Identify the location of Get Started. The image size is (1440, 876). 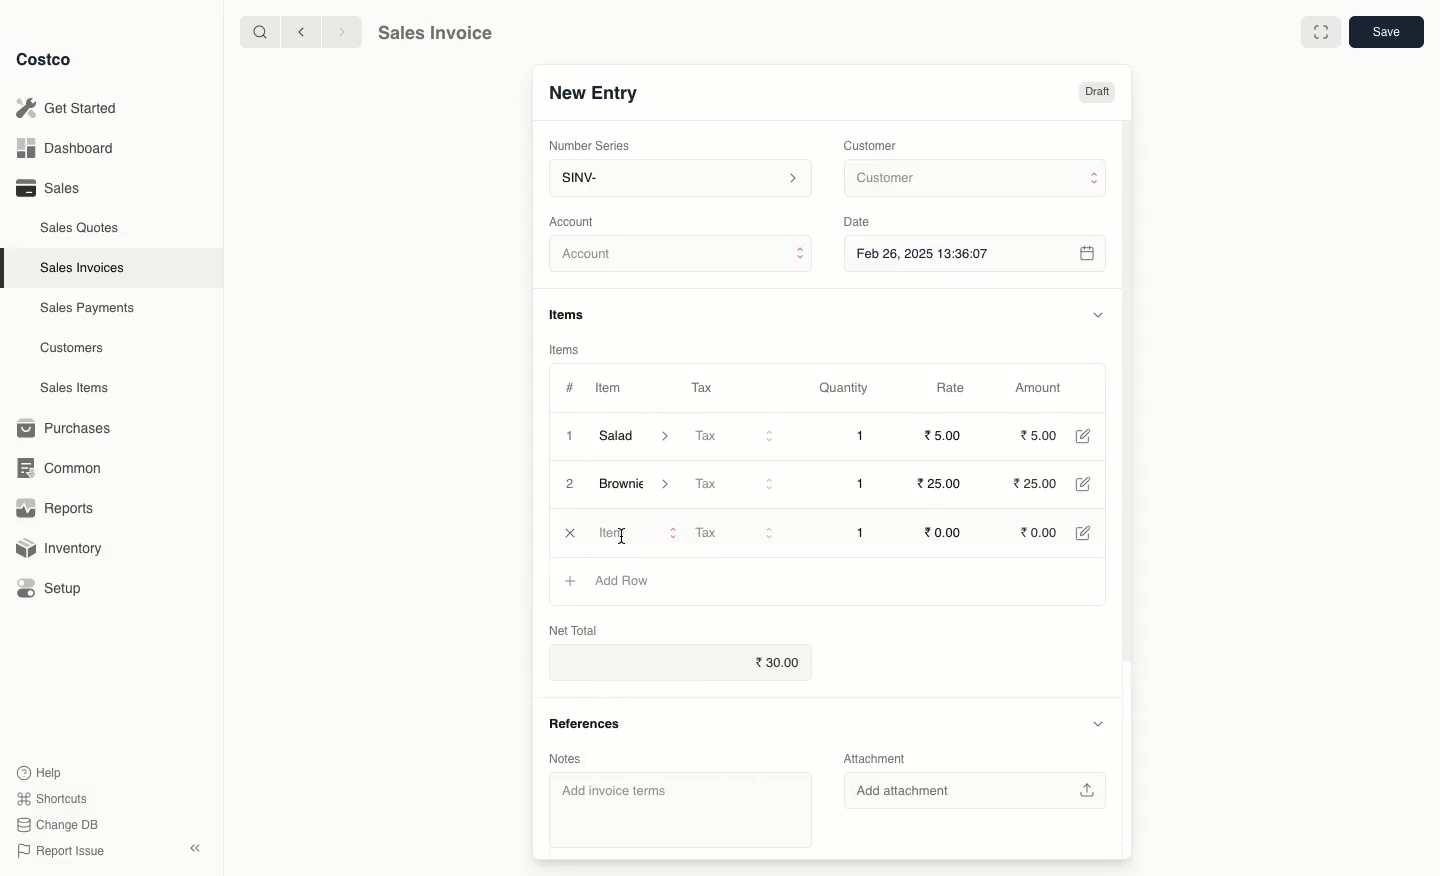
(66, 107).